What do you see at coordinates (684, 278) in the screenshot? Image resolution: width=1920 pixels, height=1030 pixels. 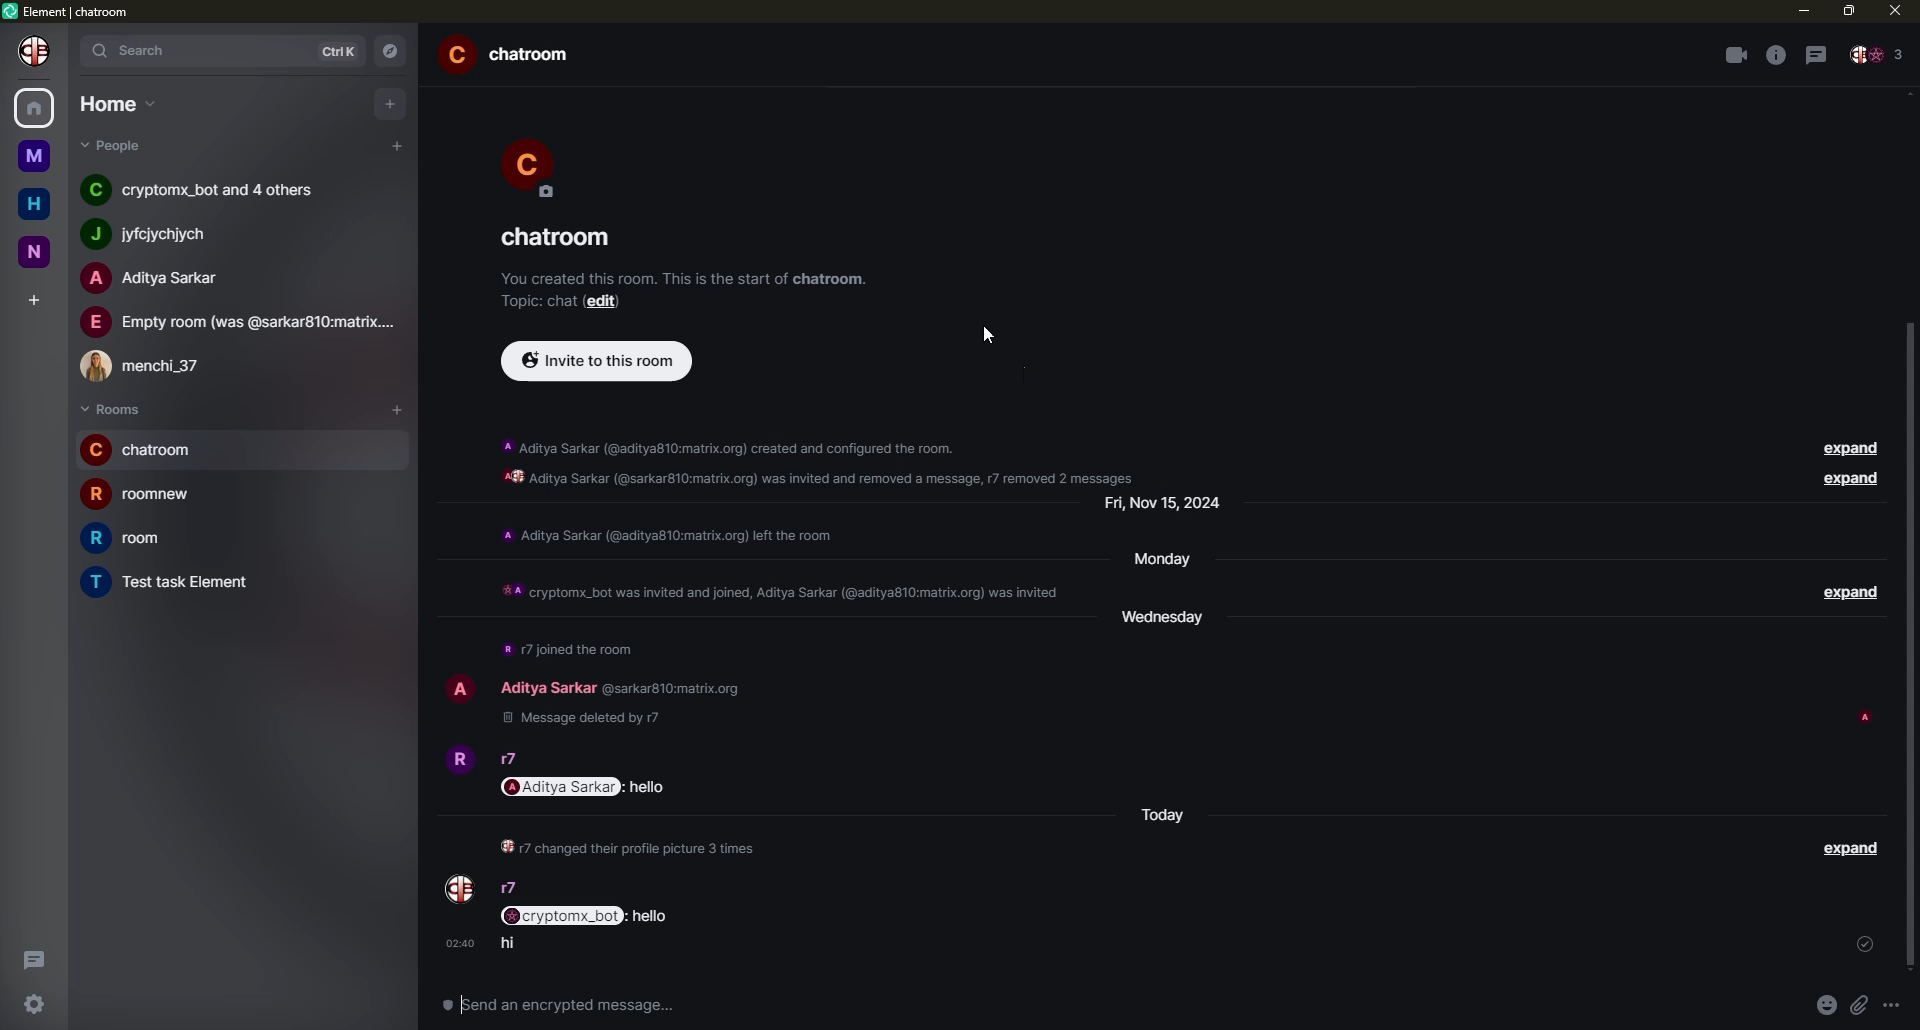 I see `info` at bounding box center [684, 278].